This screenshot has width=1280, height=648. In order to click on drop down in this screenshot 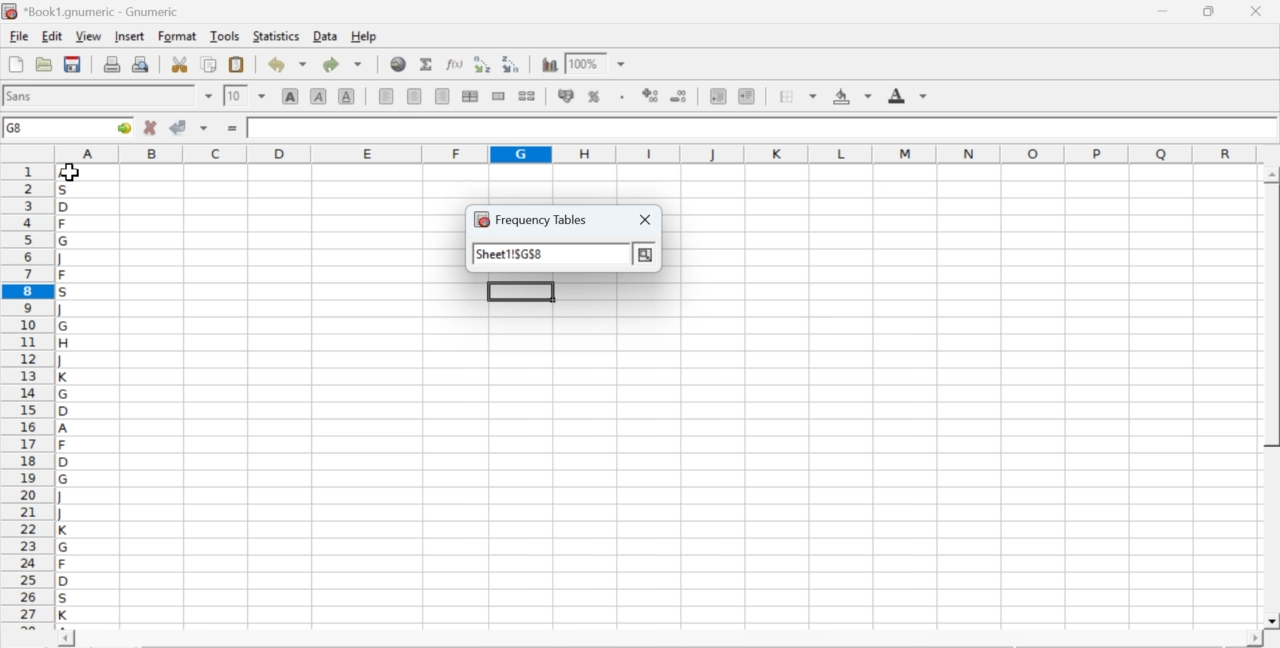, I will do `click(622, 65)`.